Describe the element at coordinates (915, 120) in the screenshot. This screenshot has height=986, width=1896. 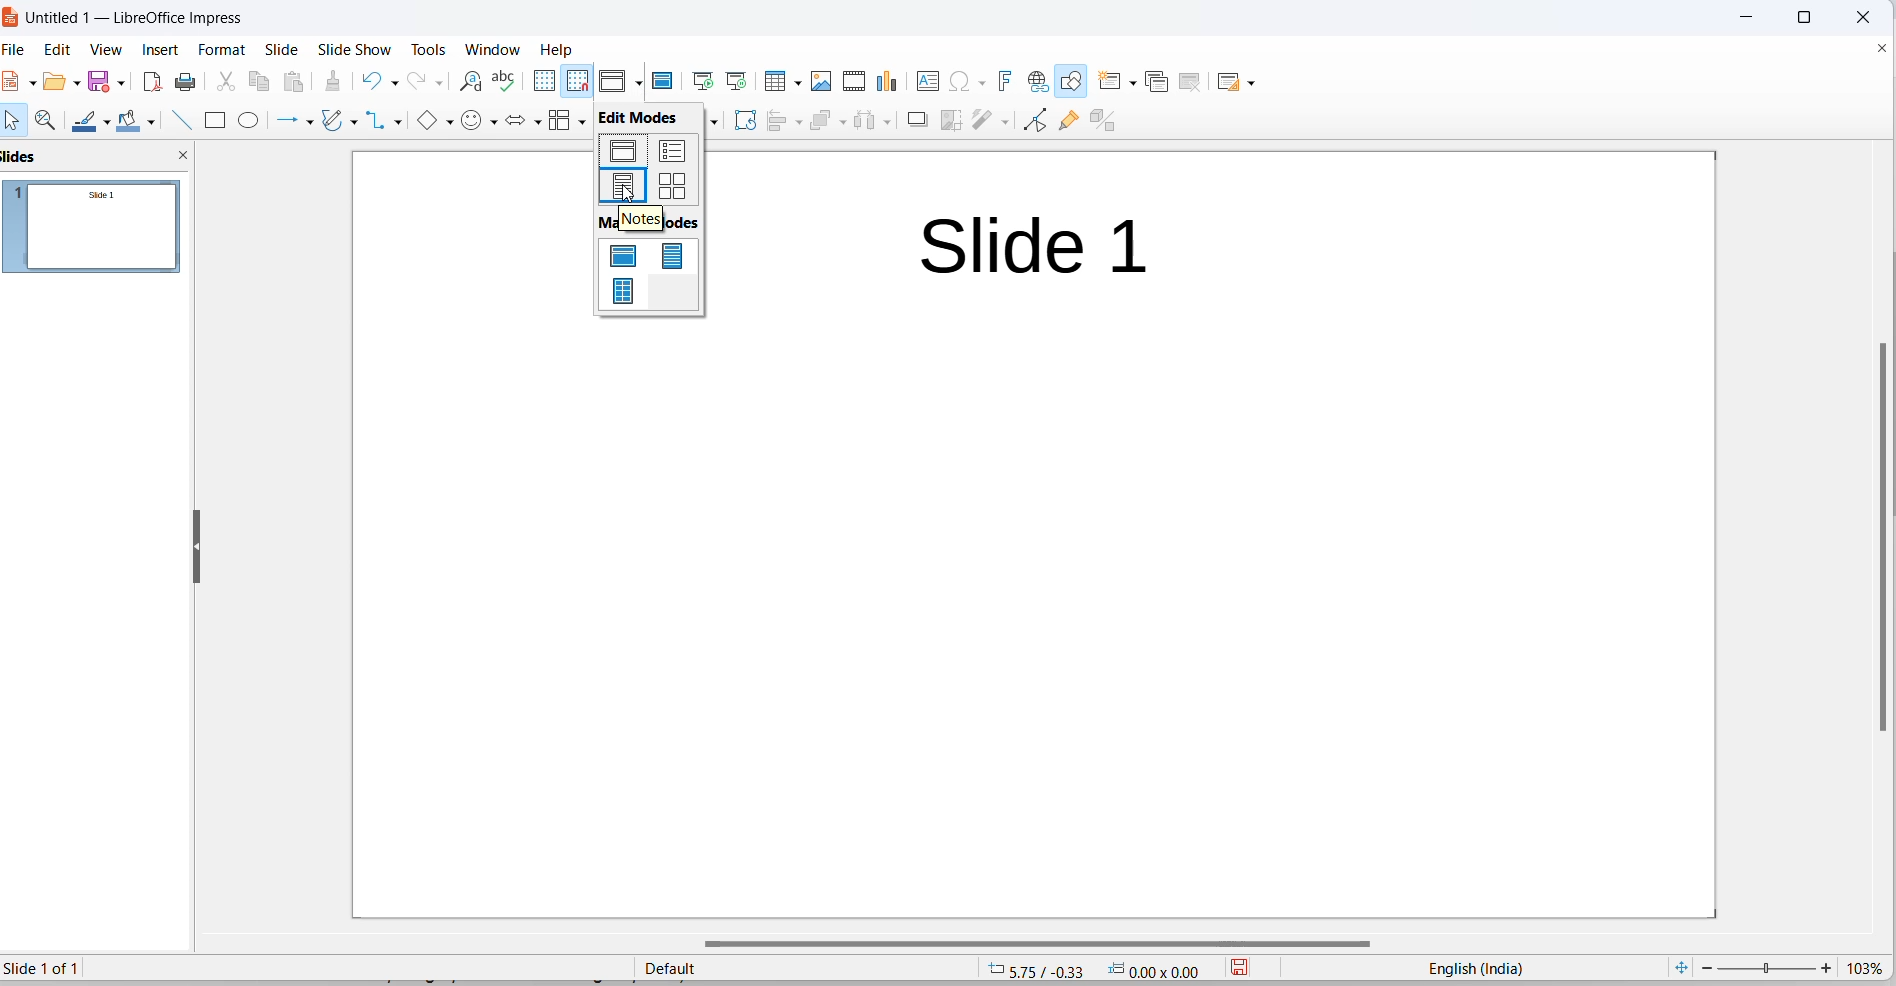
I see `shadow` at that location.